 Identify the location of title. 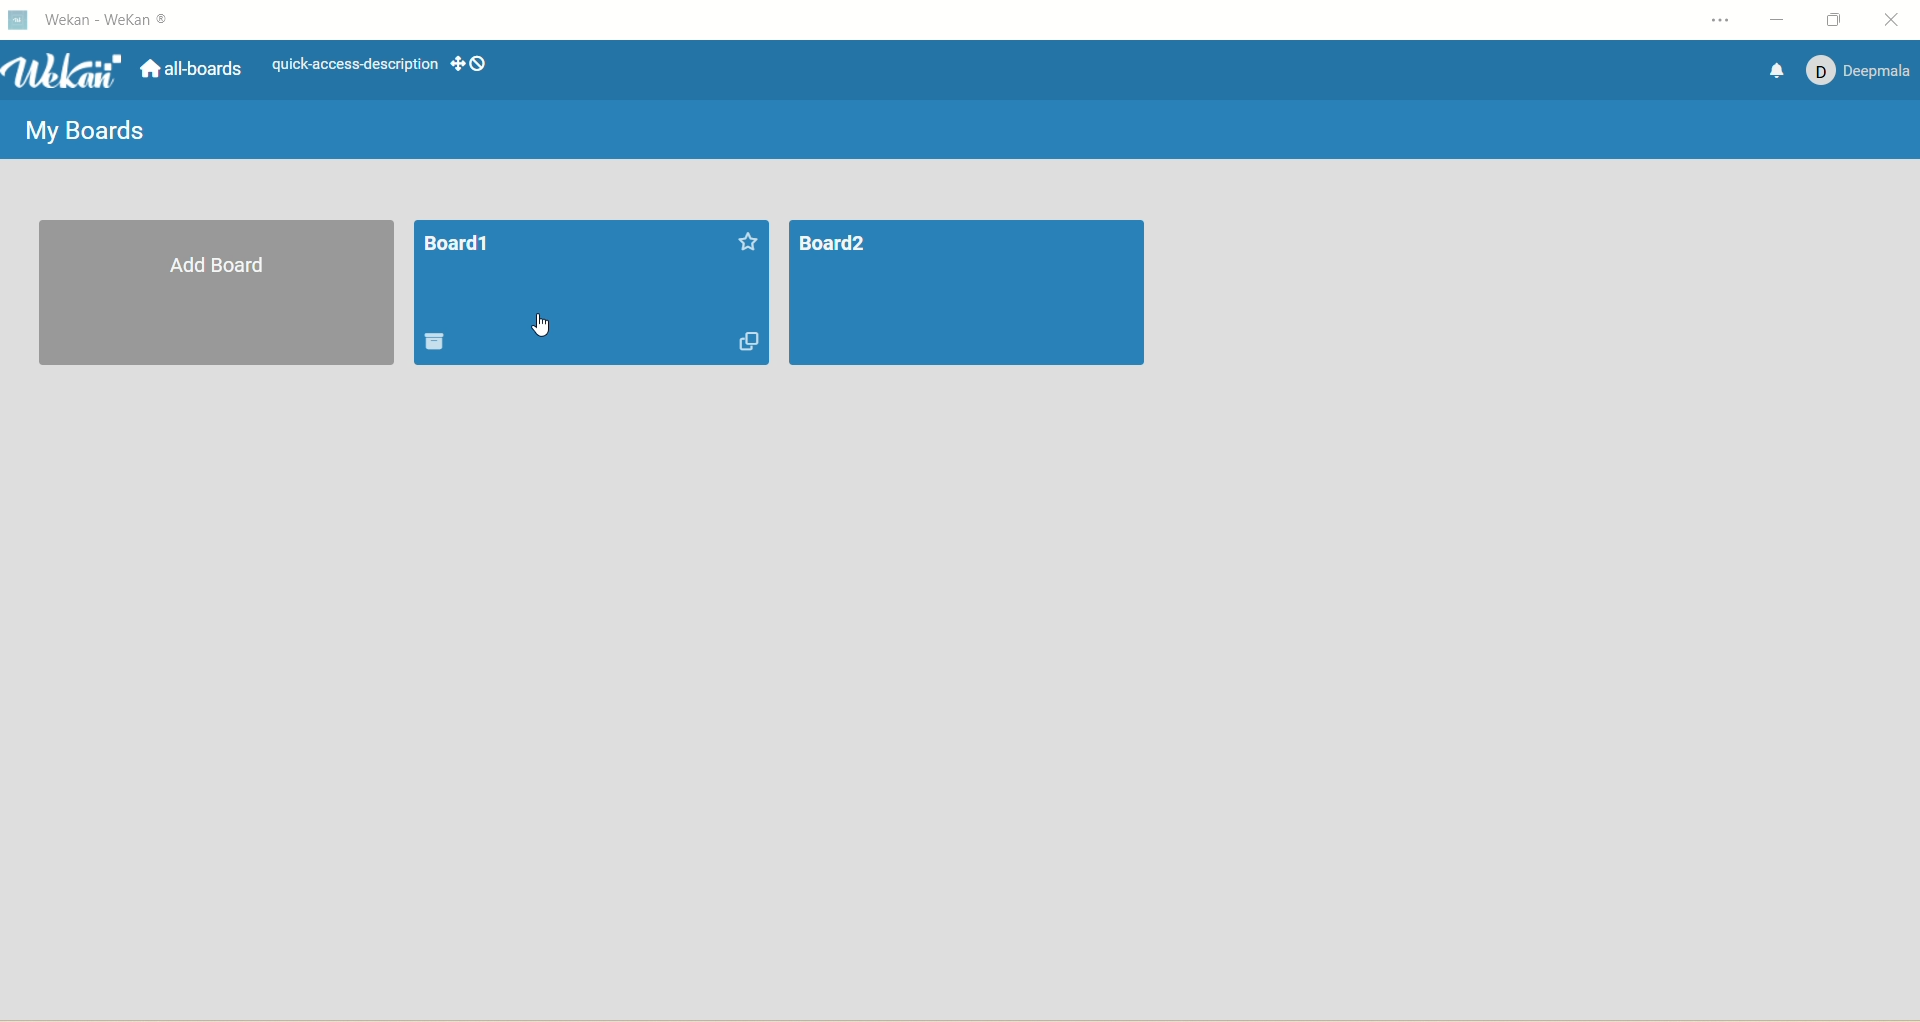
(457, 243).